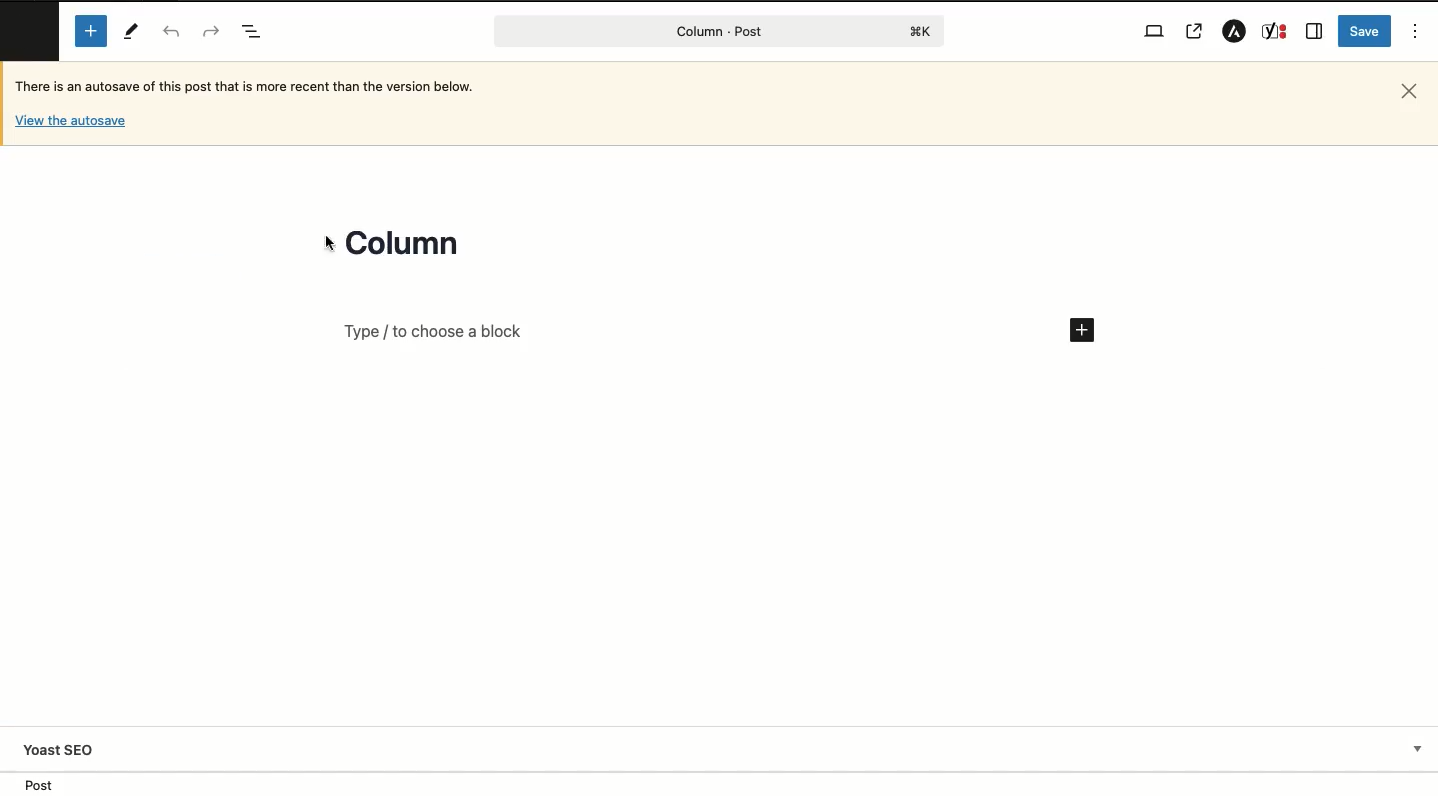  What do you see at coordinates (212, 31) in the screenshot?
I see `Redo` at bounding box center [212, 31].